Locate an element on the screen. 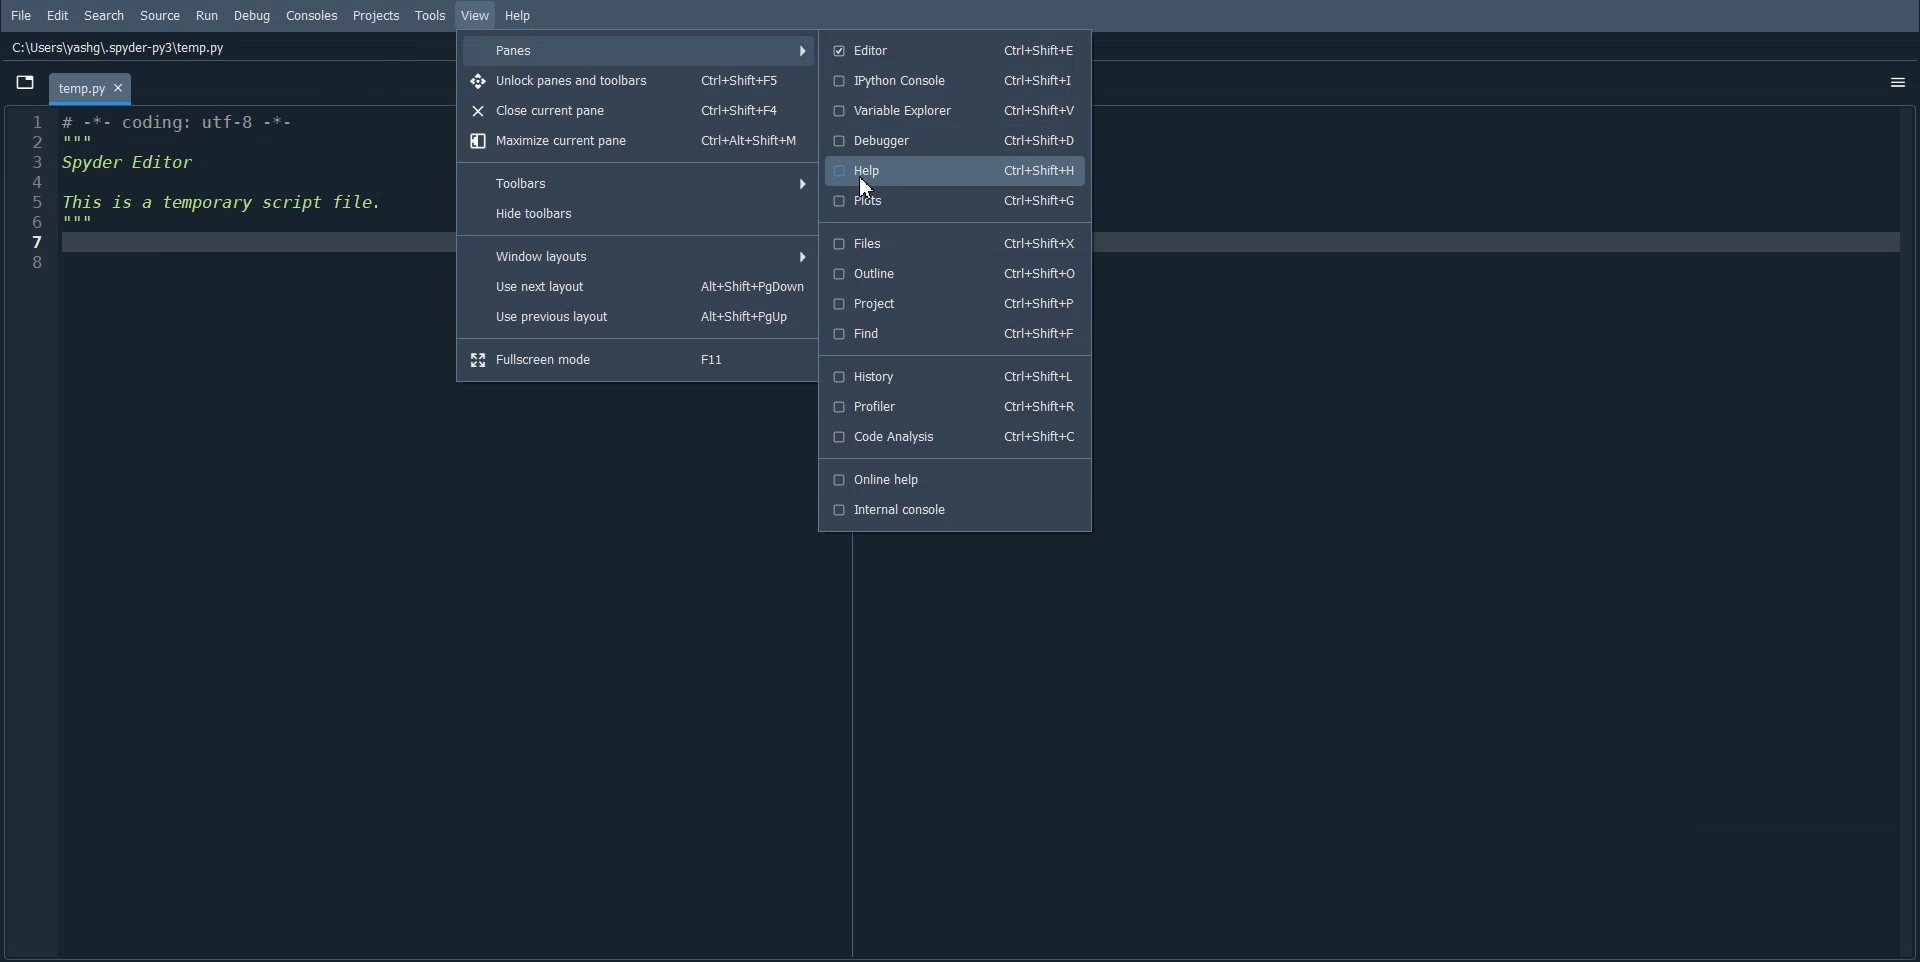 Image resolution: width=1920 pixels, height=962 pixels. Find is located at coordinates (955, 334).